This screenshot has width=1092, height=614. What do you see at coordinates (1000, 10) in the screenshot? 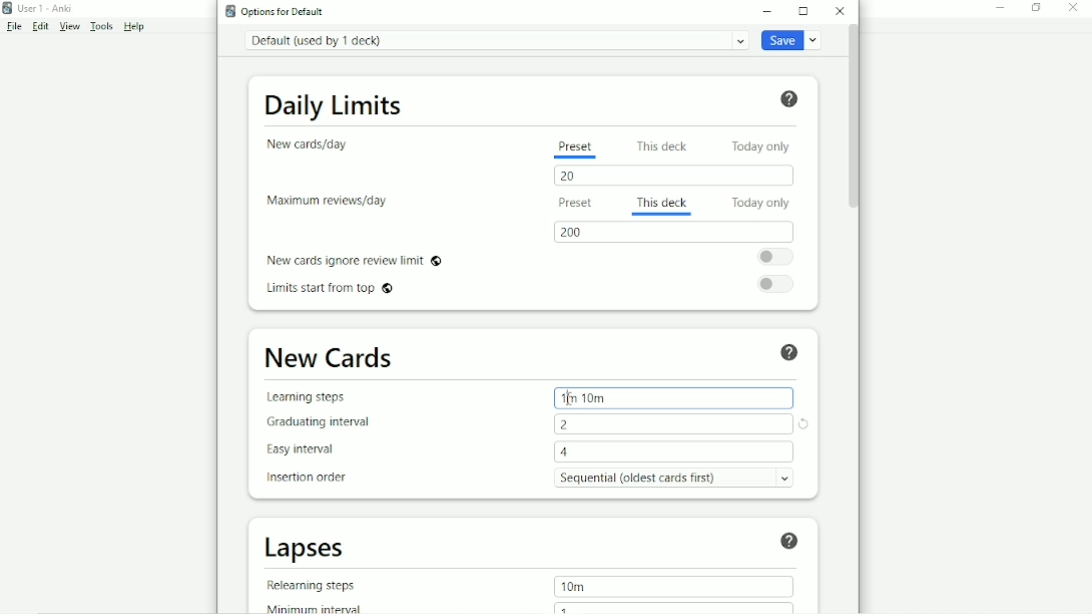
I see `Minimize` at bounding box center [1000, 10].